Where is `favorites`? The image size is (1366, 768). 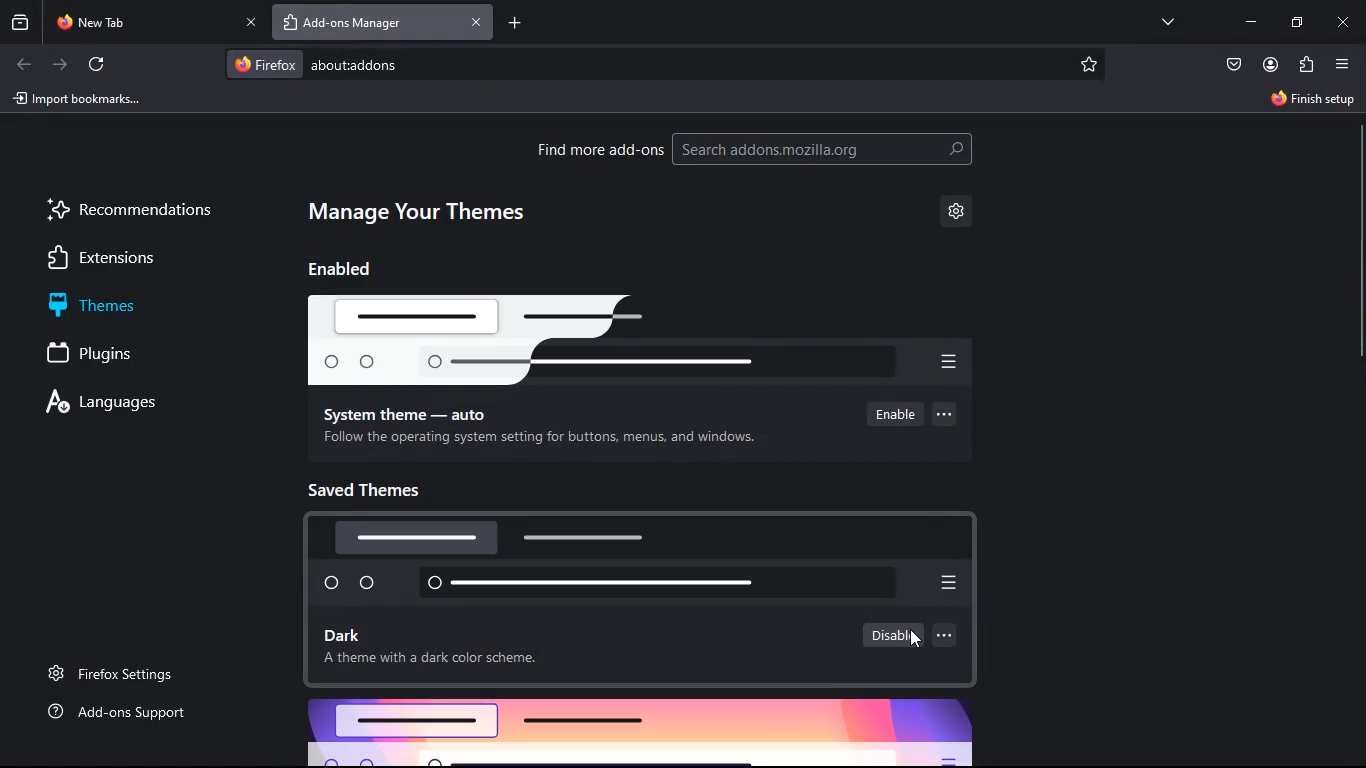 favorites is located at coordinates (1096, 64).